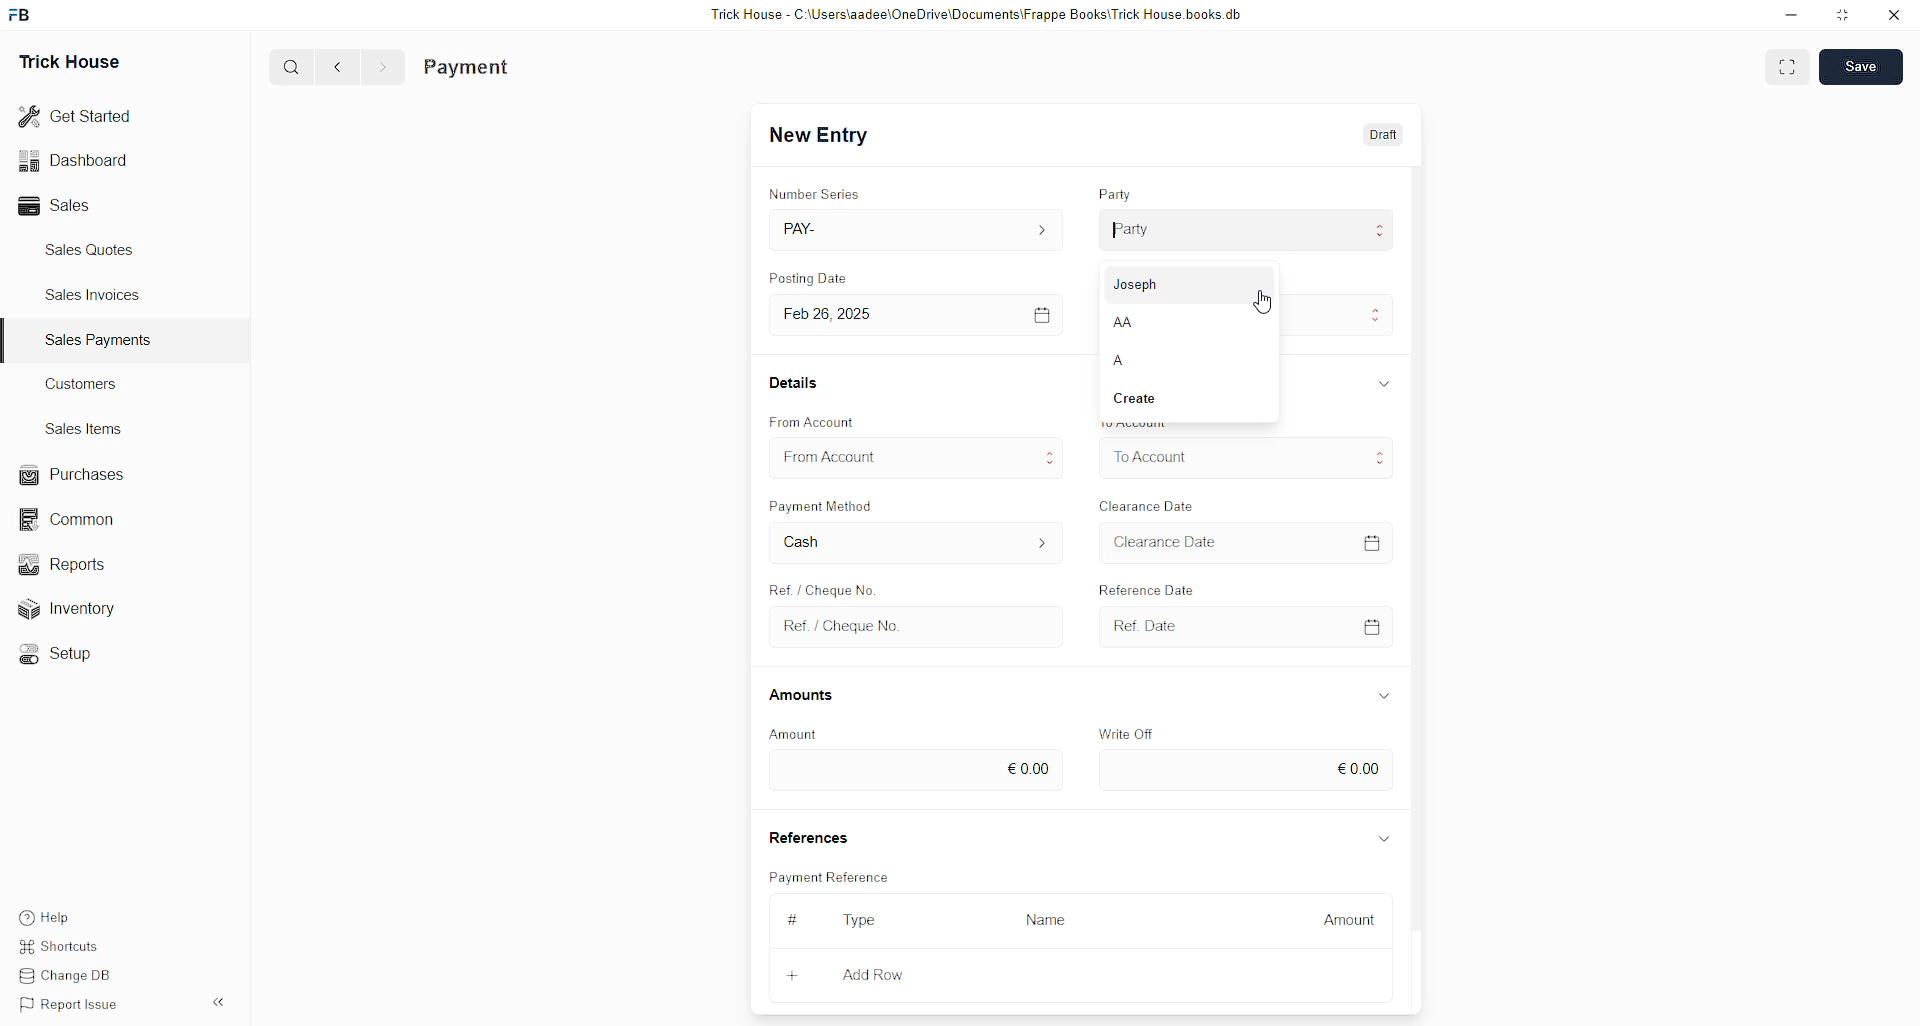 The height and width of the screenshot is (1026, 1920). Describe the element at coordinates (69, 63) in the screenshot. I see `Trick House` at that location.